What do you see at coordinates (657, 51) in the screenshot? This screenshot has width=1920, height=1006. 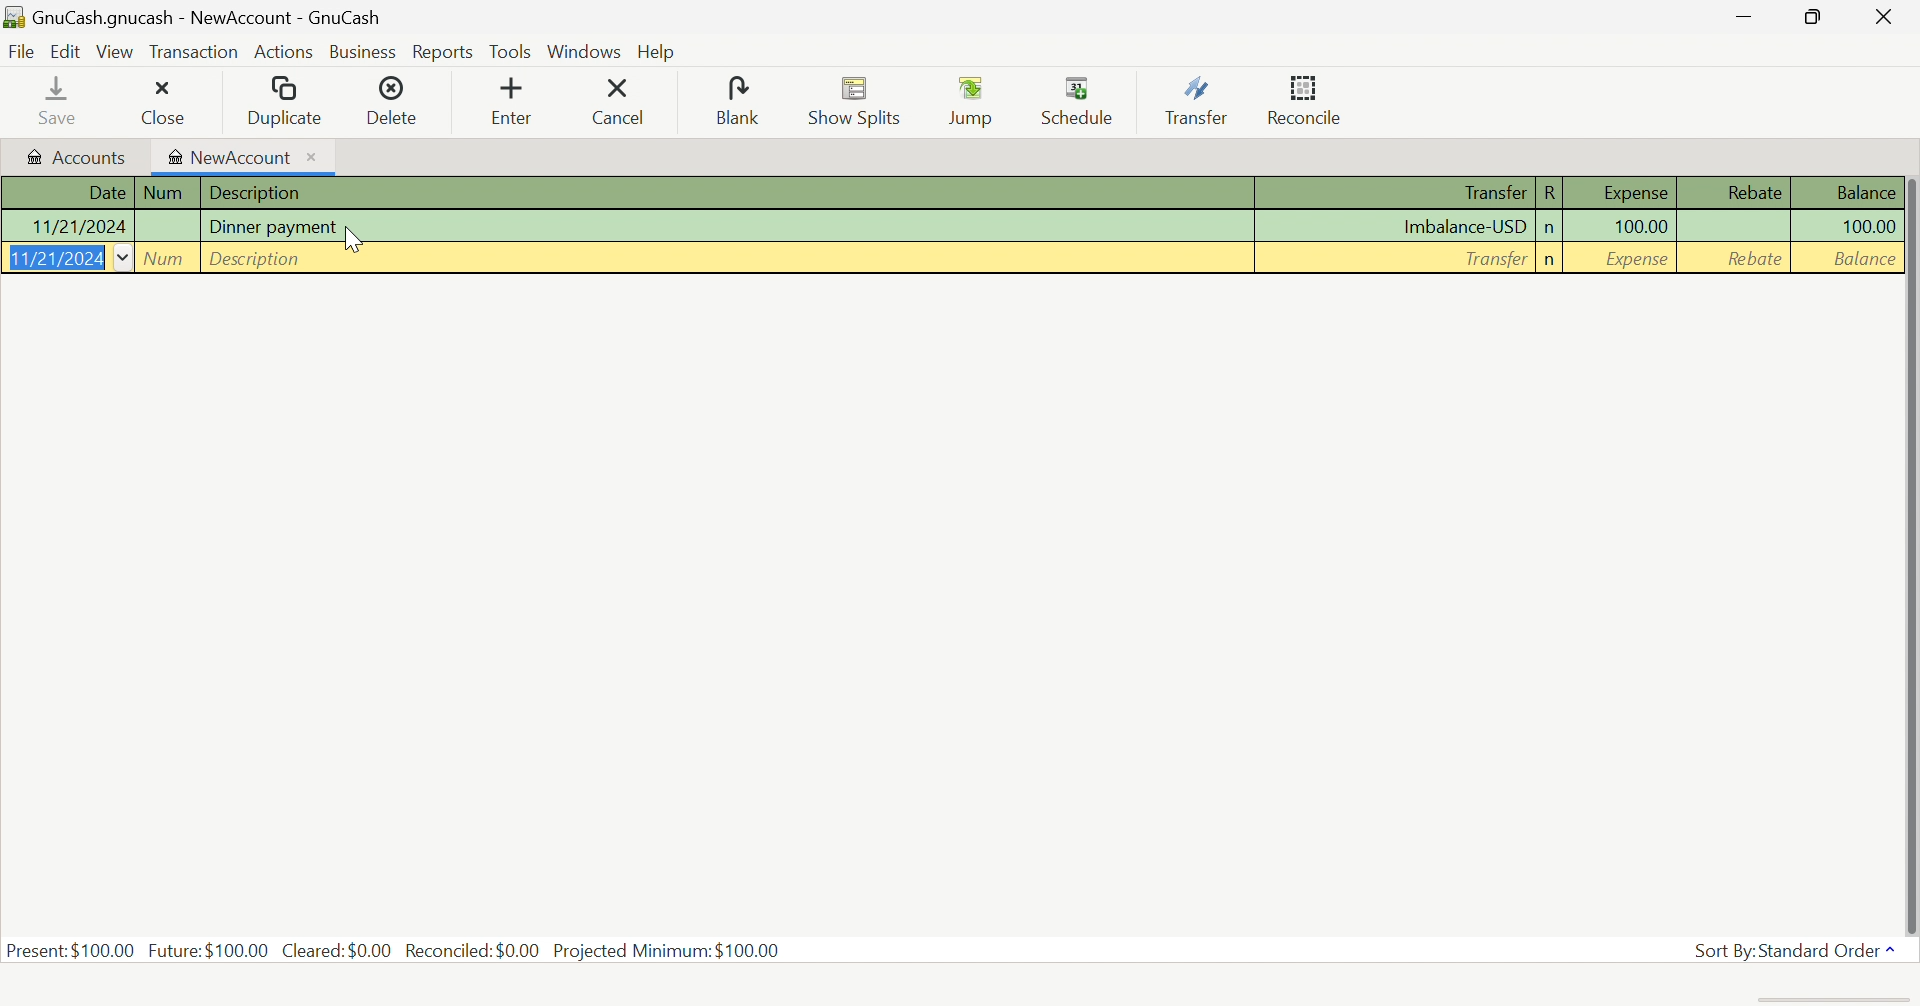 I see `Help` at bounding box center [657, 51].